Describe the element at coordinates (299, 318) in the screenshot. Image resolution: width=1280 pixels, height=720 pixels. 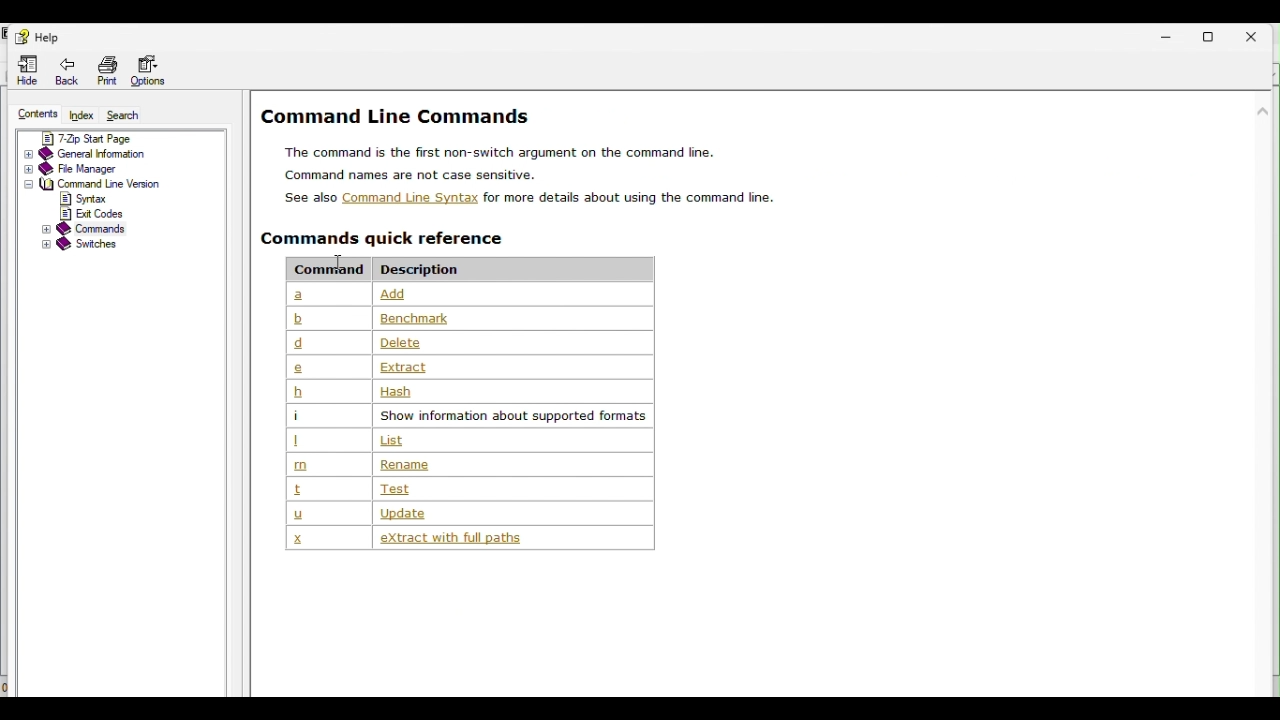
I see `b` at that location.